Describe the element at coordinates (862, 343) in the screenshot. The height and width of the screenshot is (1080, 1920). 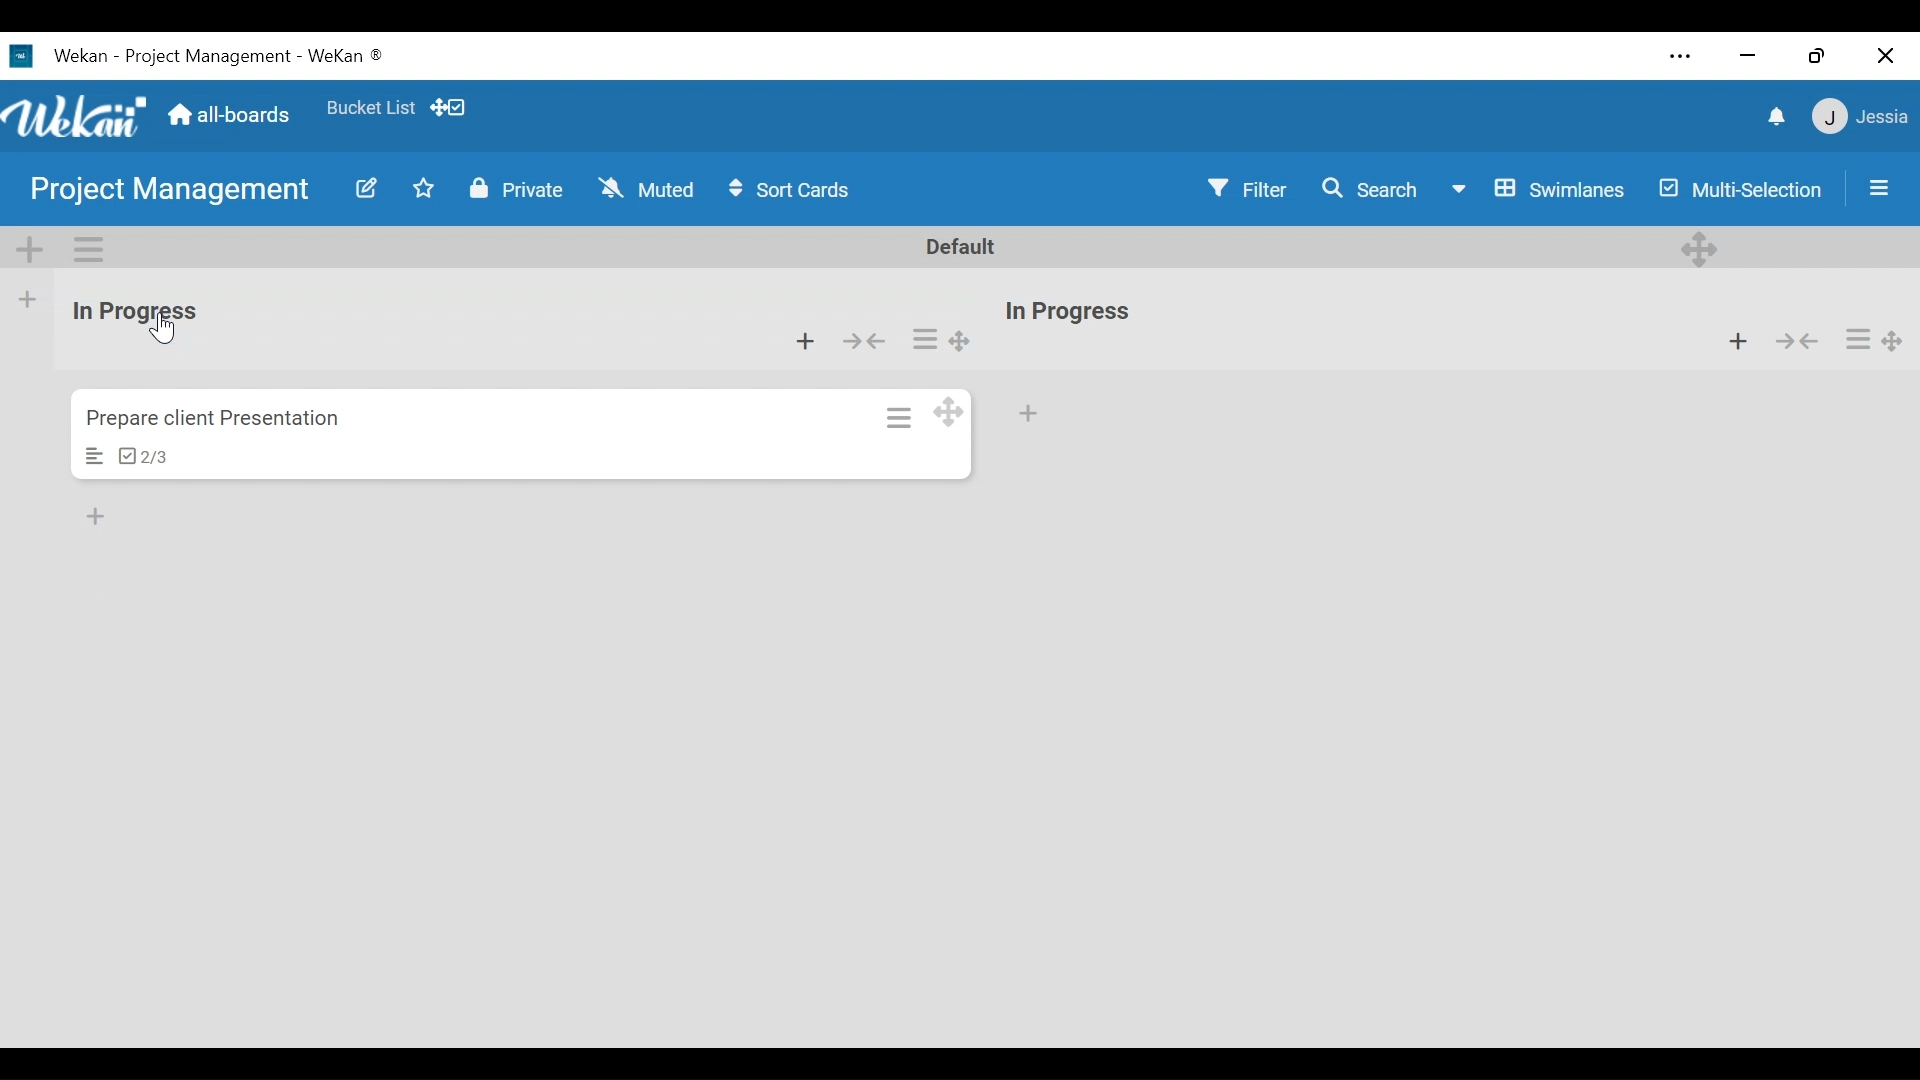
I see `Collapse` at that location.